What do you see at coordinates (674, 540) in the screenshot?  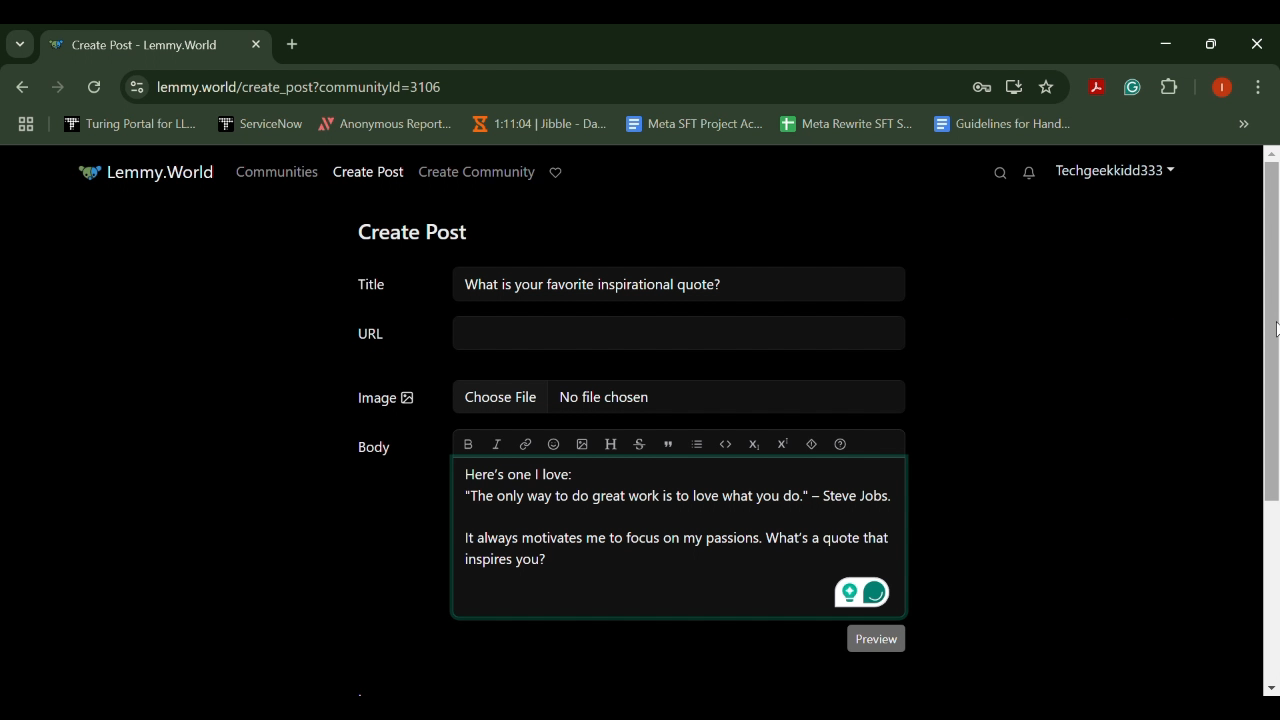 I see `Here's one | love: “The only way to do great work is to love what you do.” - Steve Jobs. It always motivates me to focus on my passions. What's a quote that inspires you?` at bounding box center [674, 540].